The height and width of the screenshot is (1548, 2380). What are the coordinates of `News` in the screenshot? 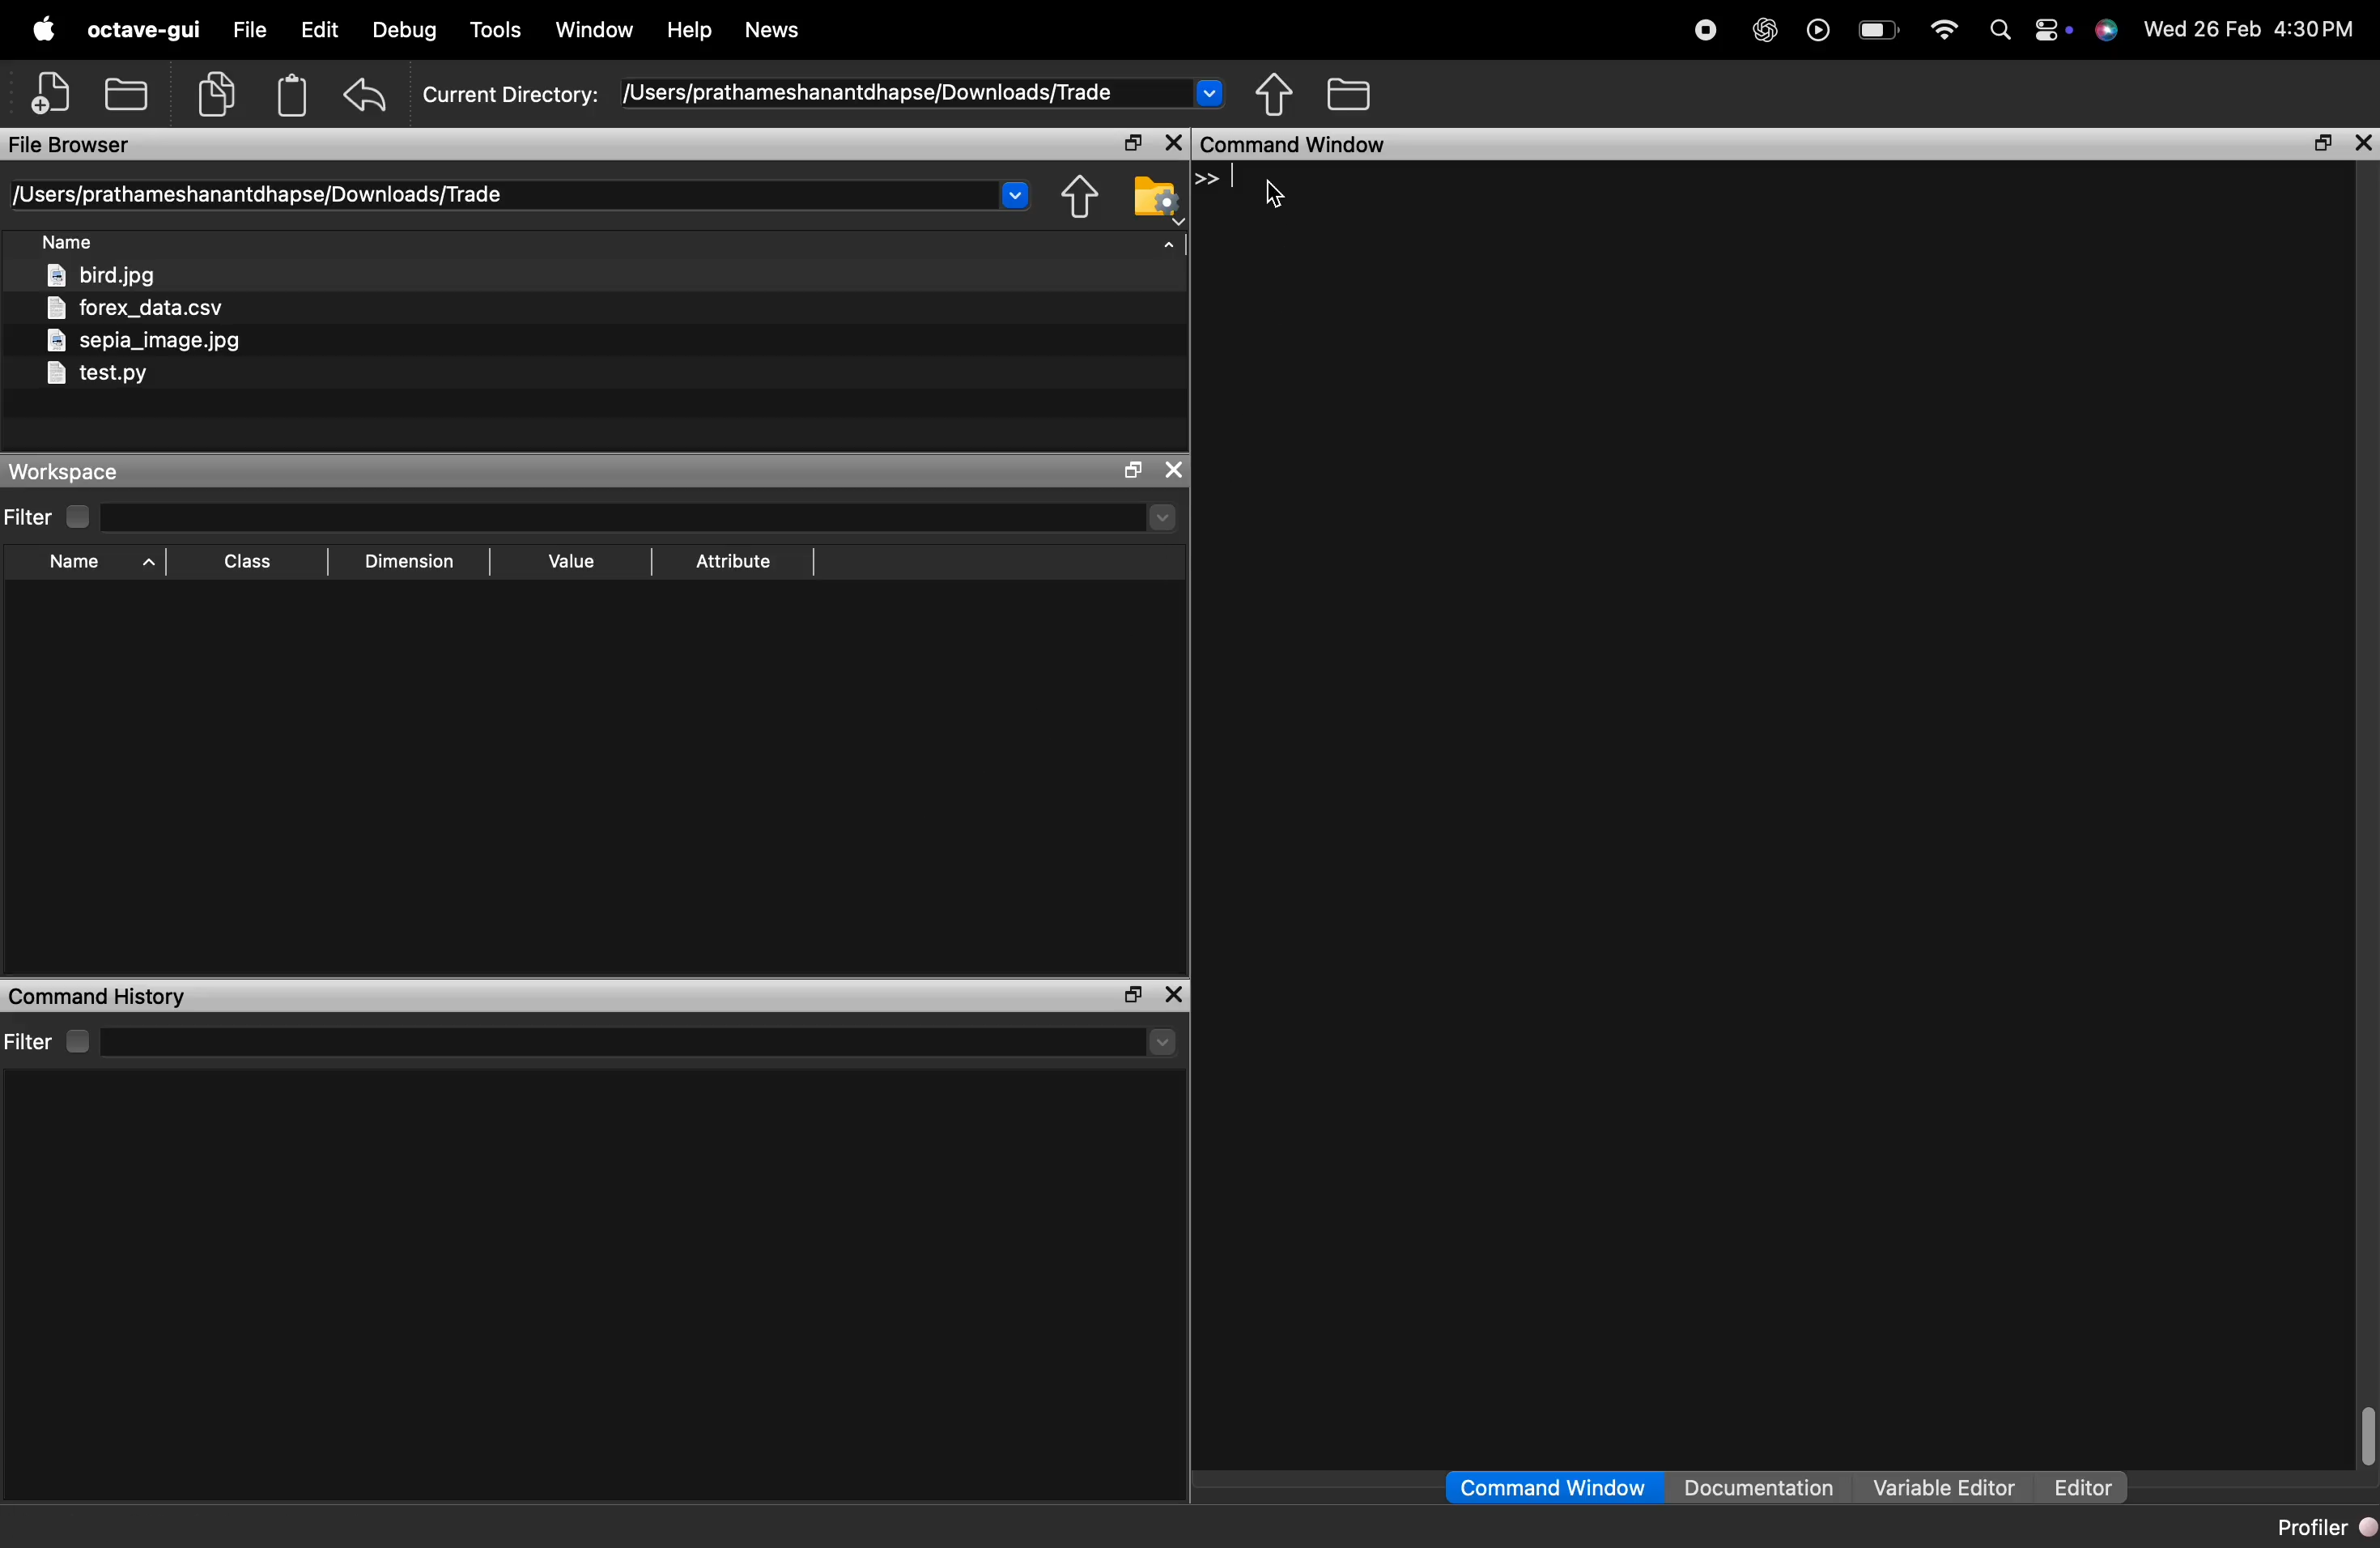 It's located at (774, 29).